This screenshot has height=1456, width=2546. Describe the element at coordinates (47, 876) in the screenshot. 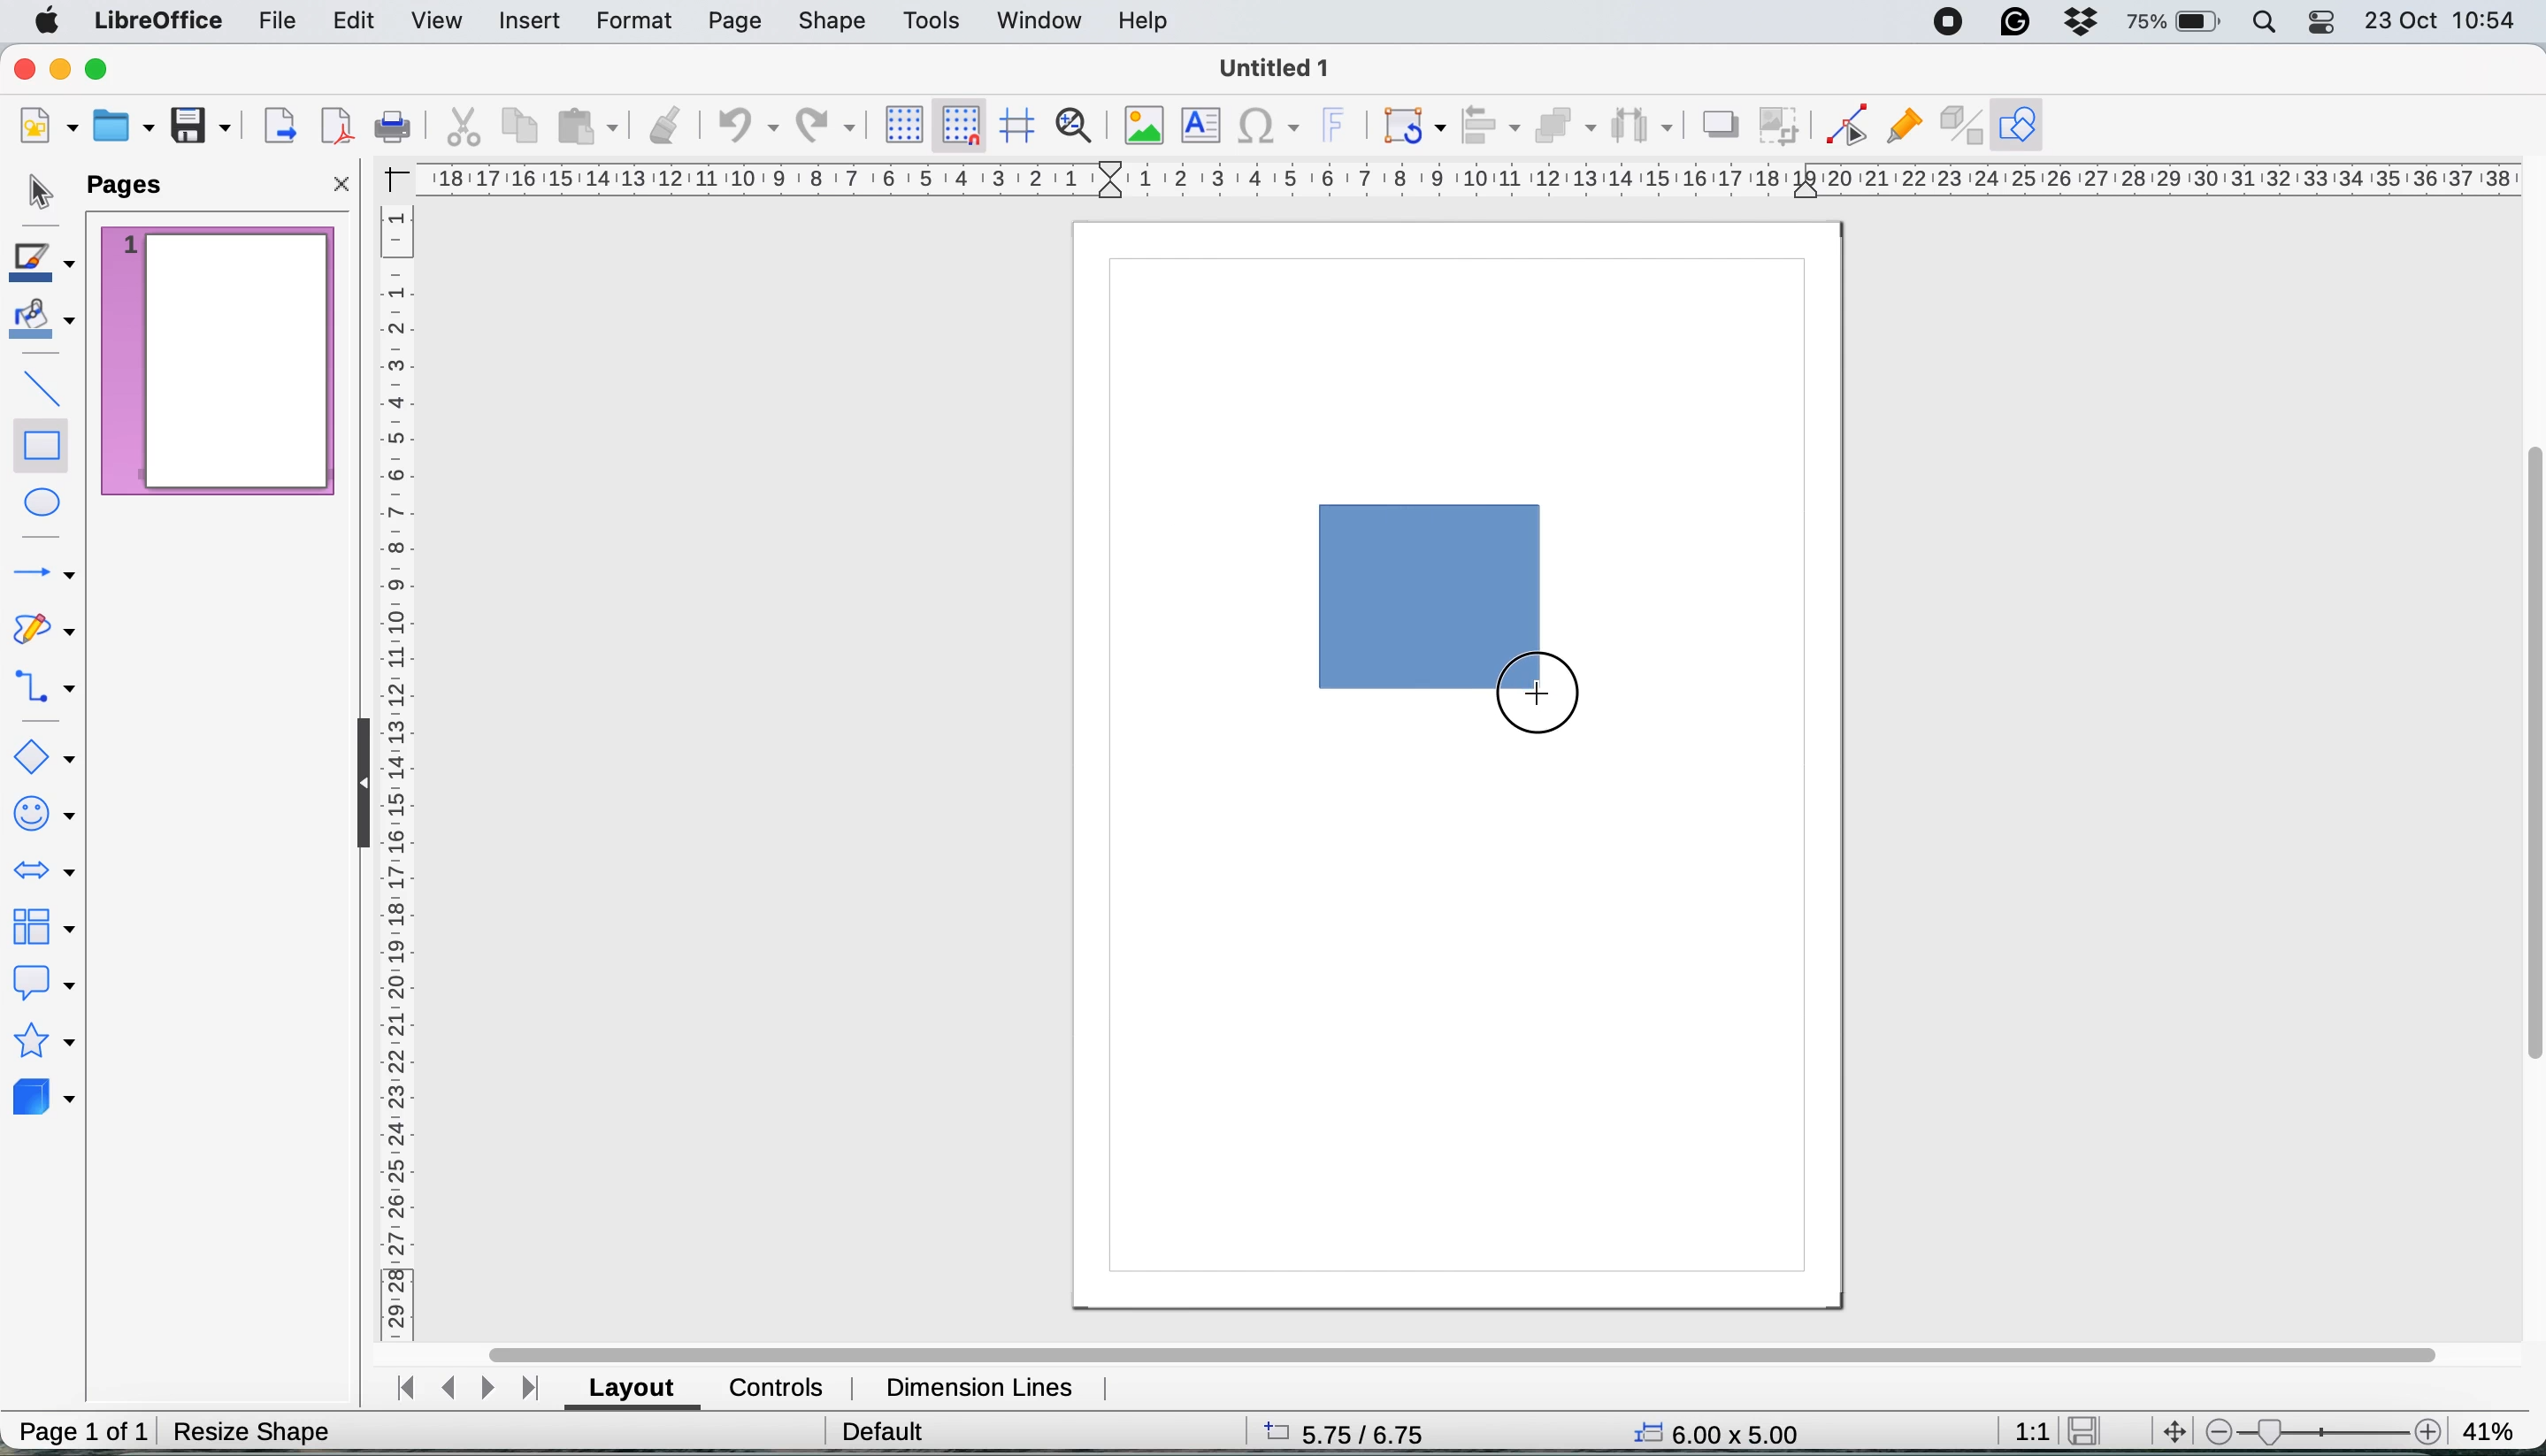

I see `block arrows` at that location.